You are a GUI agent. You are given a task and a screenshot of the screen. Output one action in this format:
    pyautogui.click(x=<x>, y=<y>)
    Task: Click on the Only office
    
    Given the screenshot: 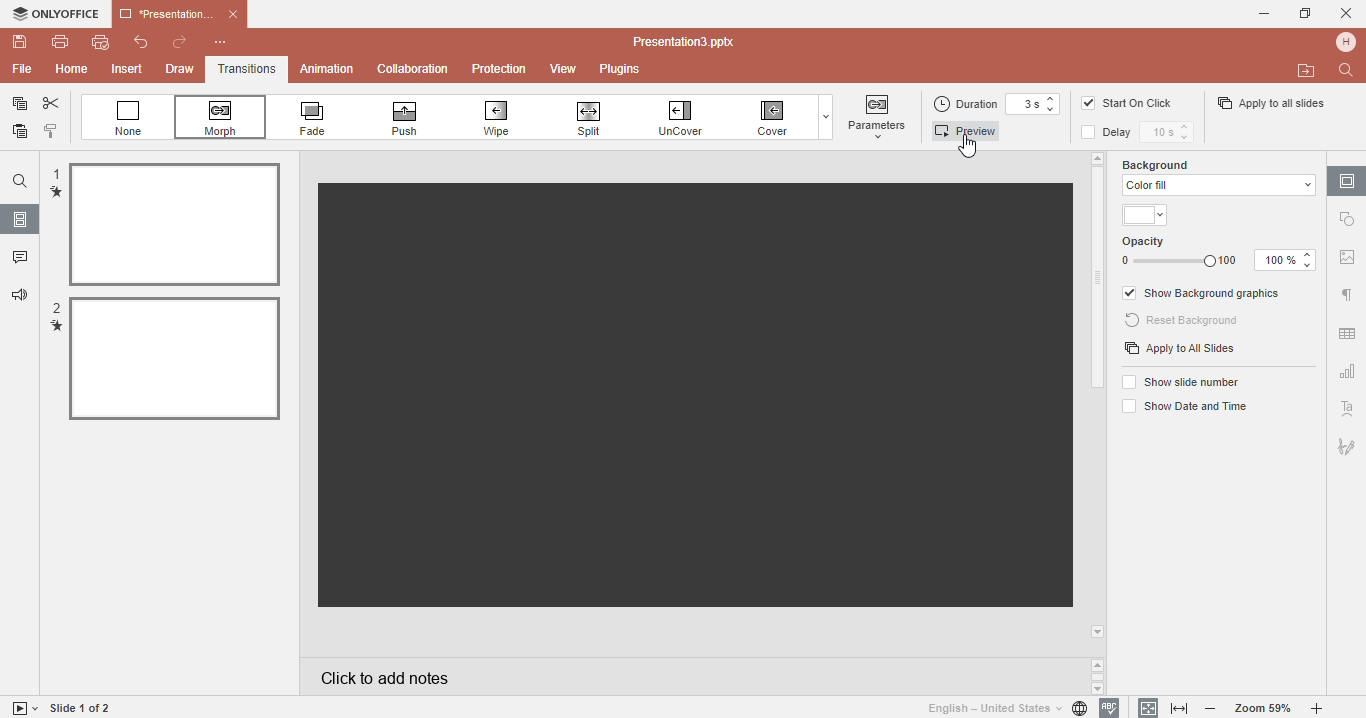 What is the action you would take?
    pyautogui.click(x=54, y=14)
    